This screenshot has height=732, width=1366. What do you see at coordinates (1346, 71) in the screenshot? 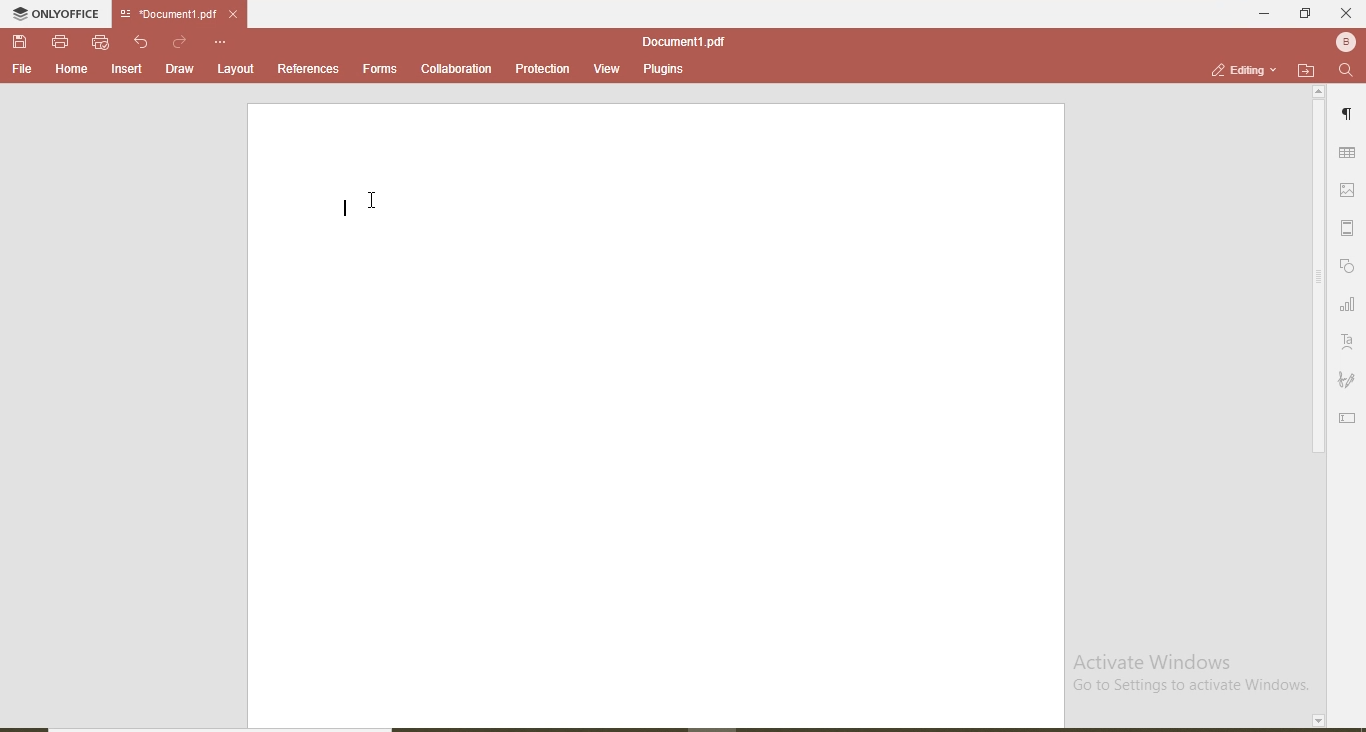
I see `find` at bounding box center [1346, 71].